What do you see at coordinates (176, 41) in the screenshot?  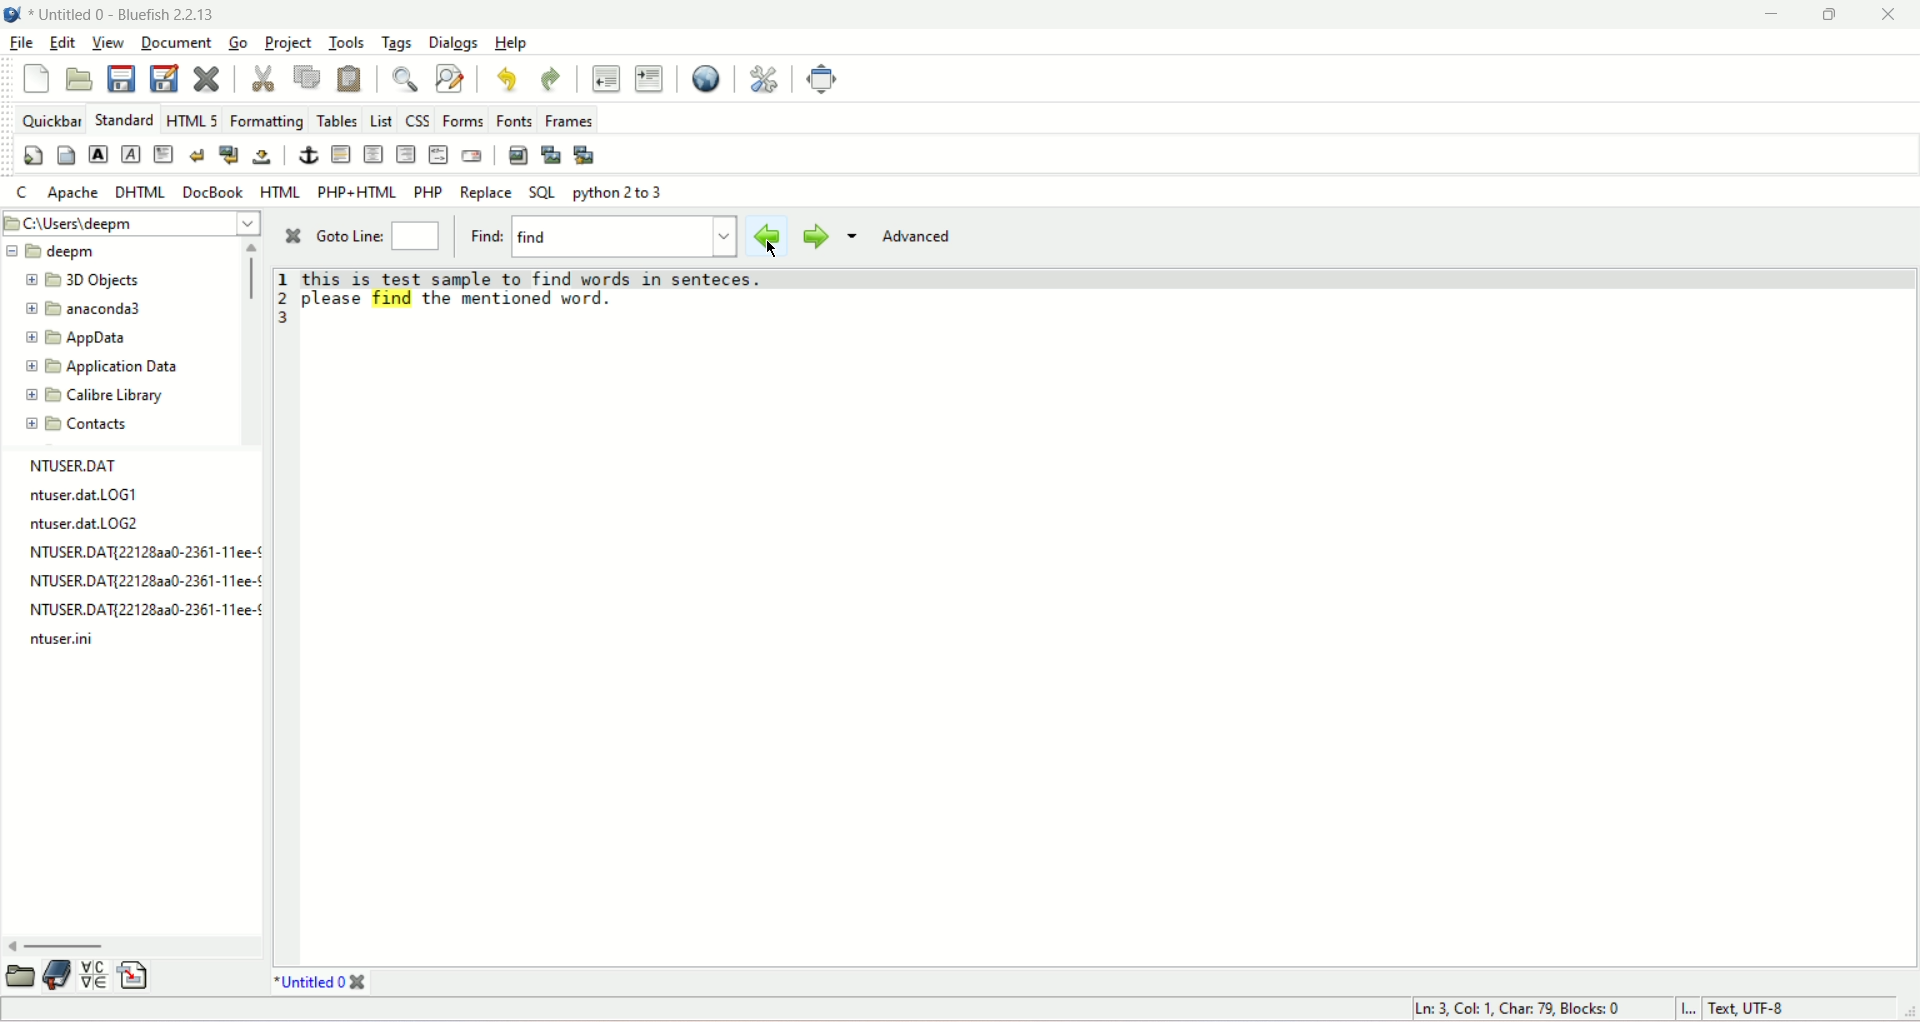 I see `document` at bounding box center [176, 41].